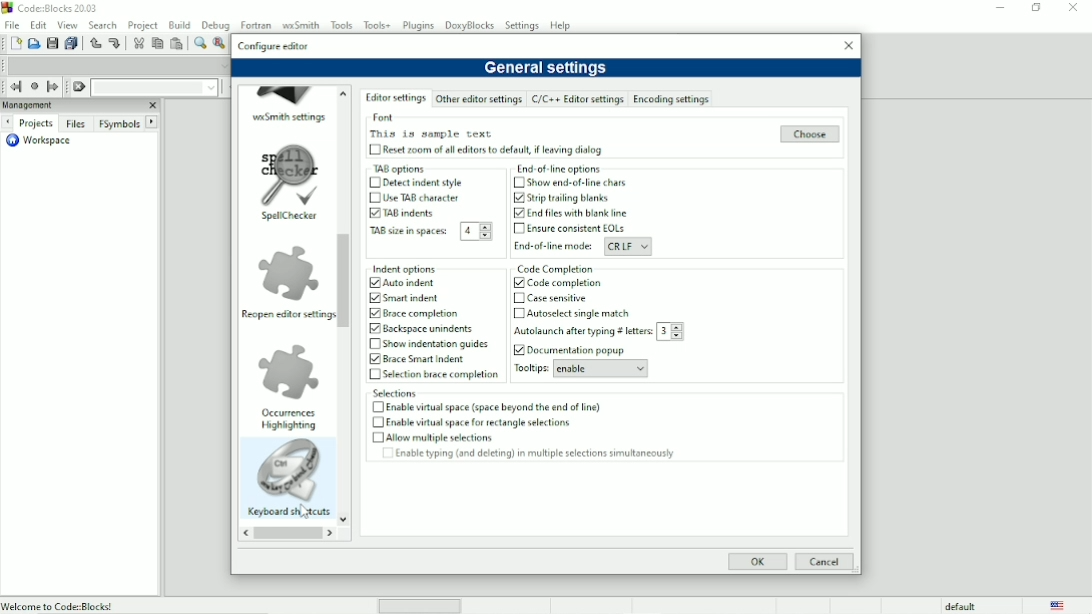  I want to click on Image, so click(287, 272).